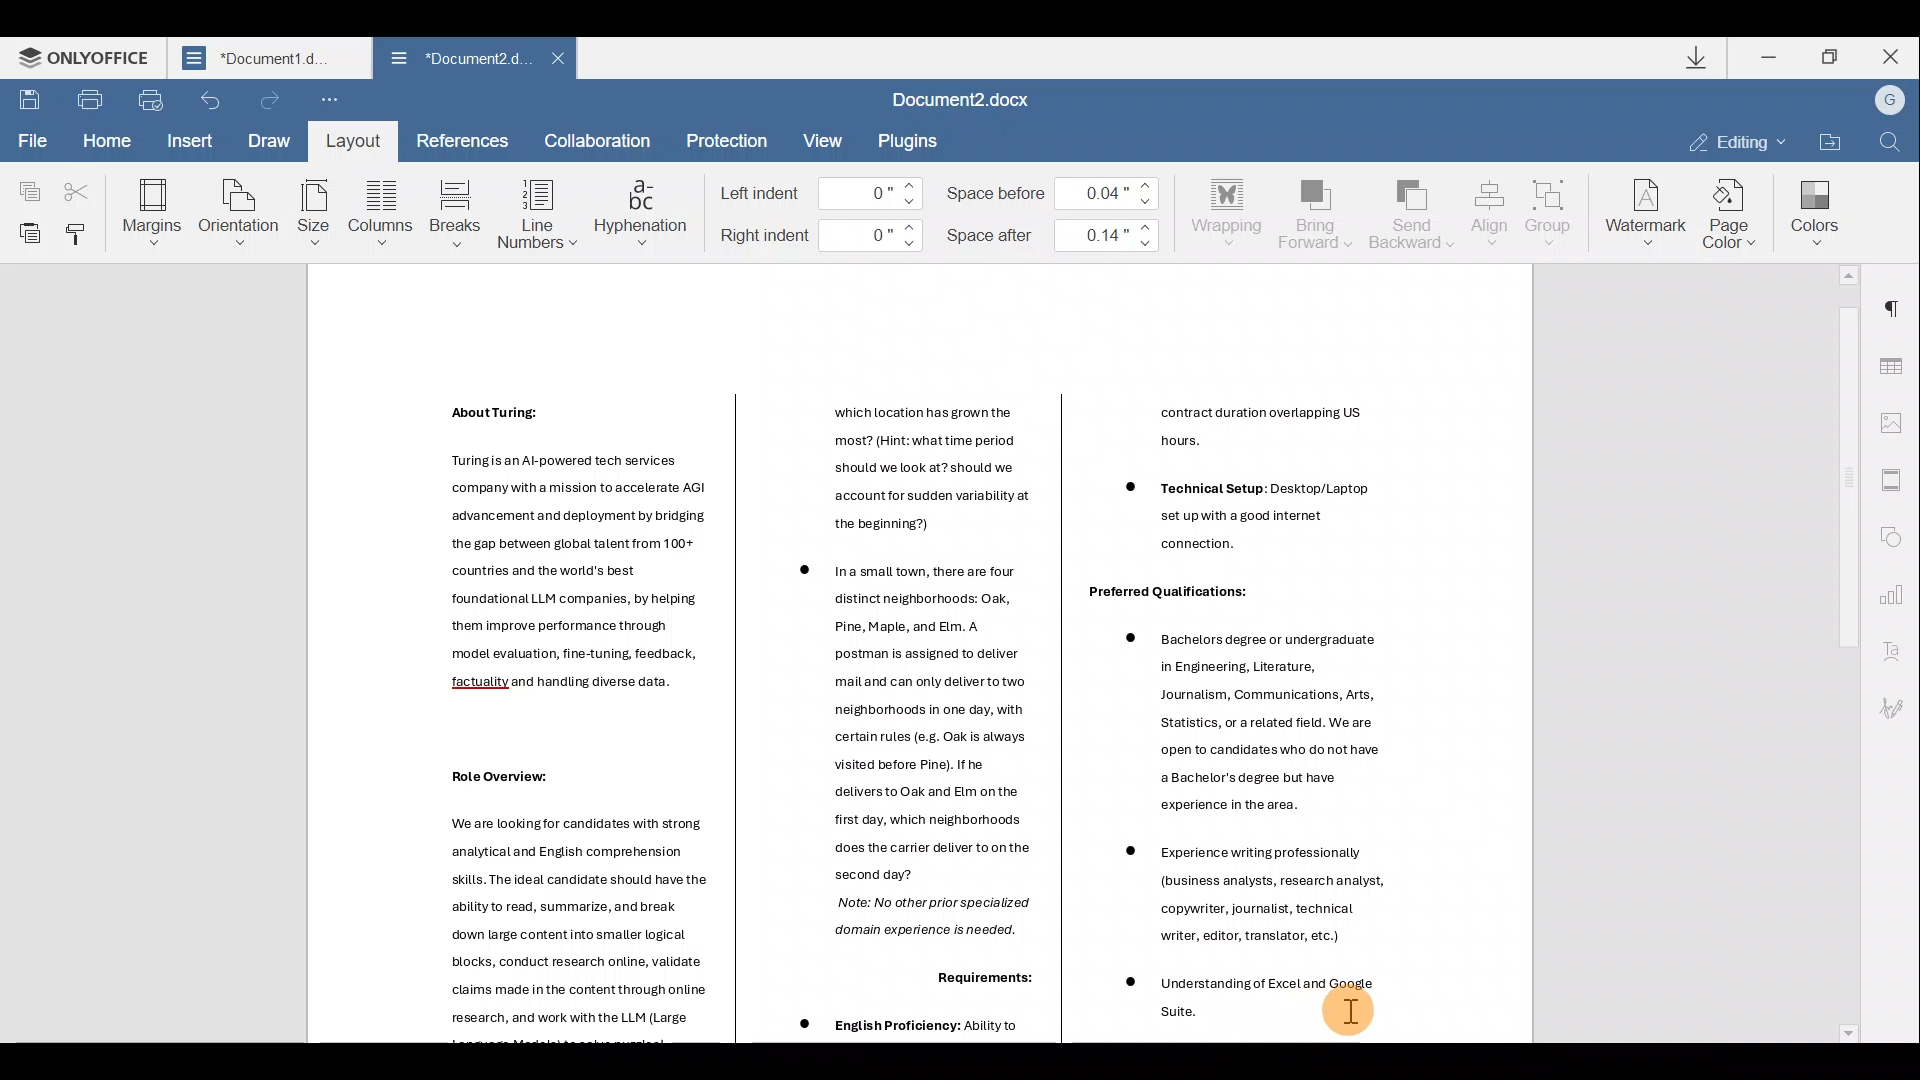  What do you see at coordinates (352, 140) in the screenshot?
I see `Layout` at bounding box center [352, 140].